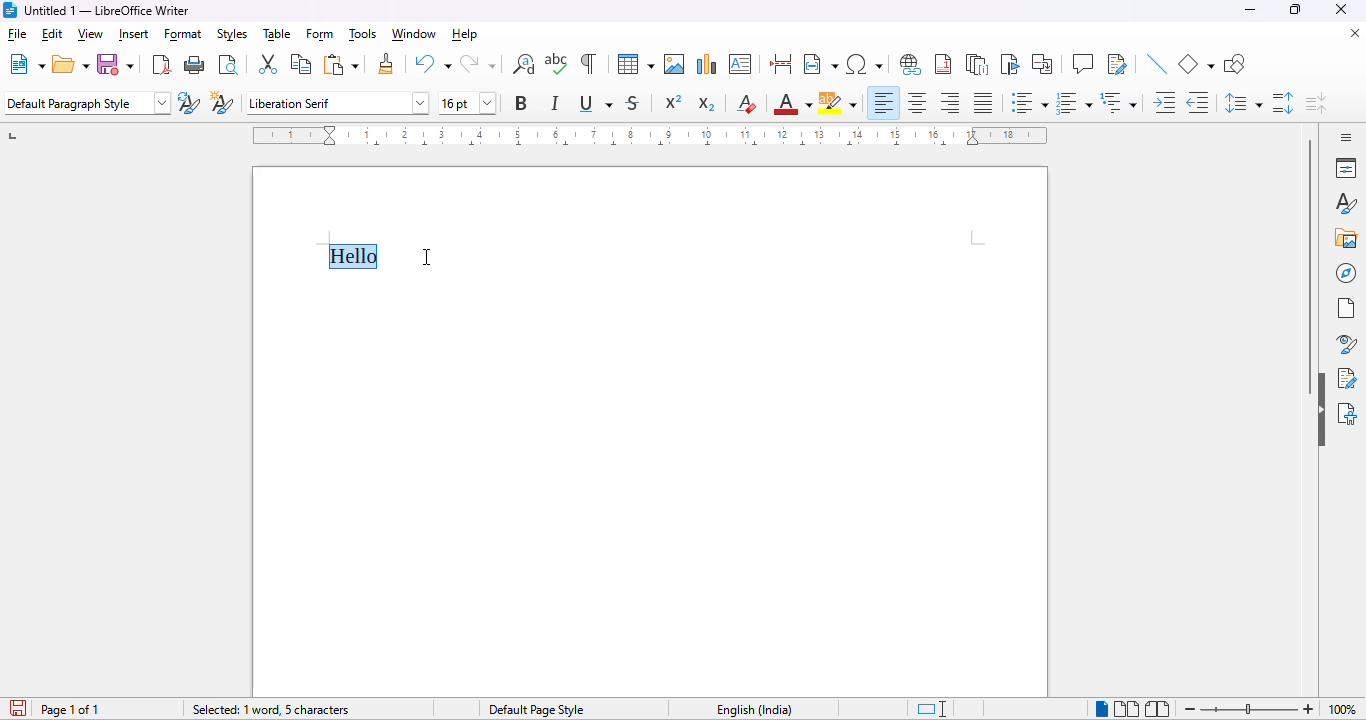 The height and width of the screenshot is (720, 1366). Describe the element at coordinates (301, 64) in the screenshot. I see `copy` at that location.